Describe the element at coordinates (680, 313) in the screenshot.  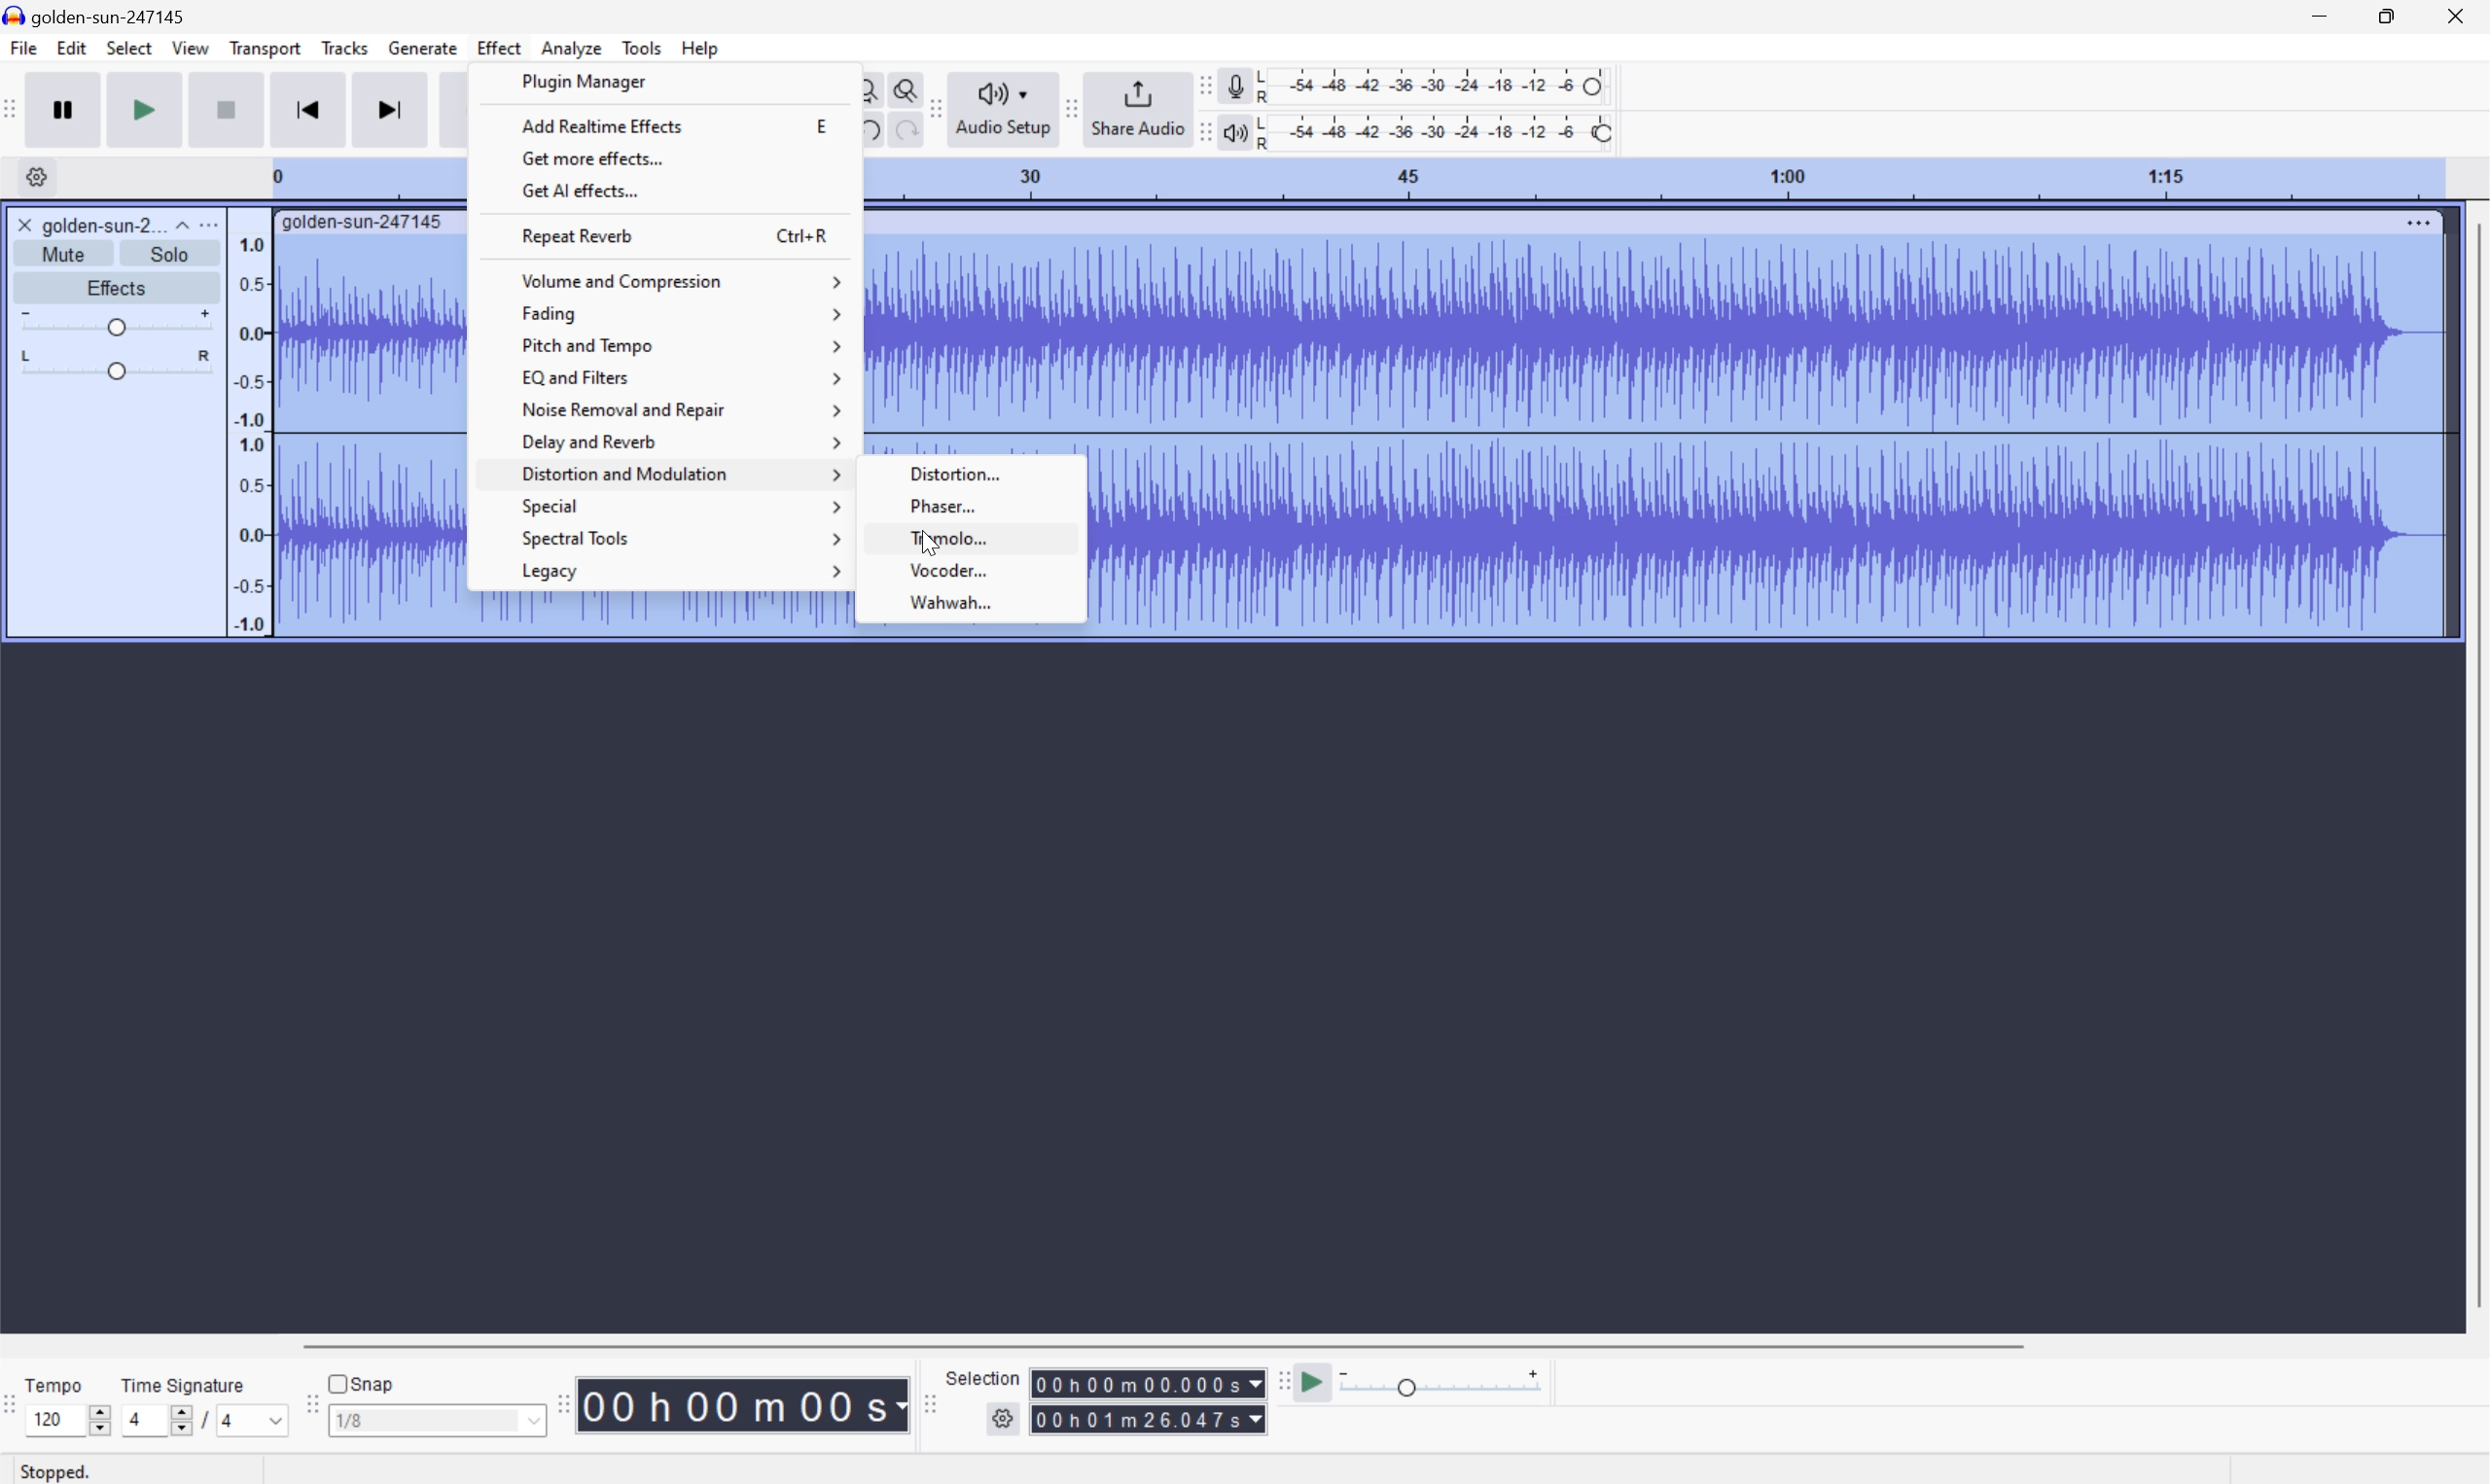
I see `Fading` at that location.